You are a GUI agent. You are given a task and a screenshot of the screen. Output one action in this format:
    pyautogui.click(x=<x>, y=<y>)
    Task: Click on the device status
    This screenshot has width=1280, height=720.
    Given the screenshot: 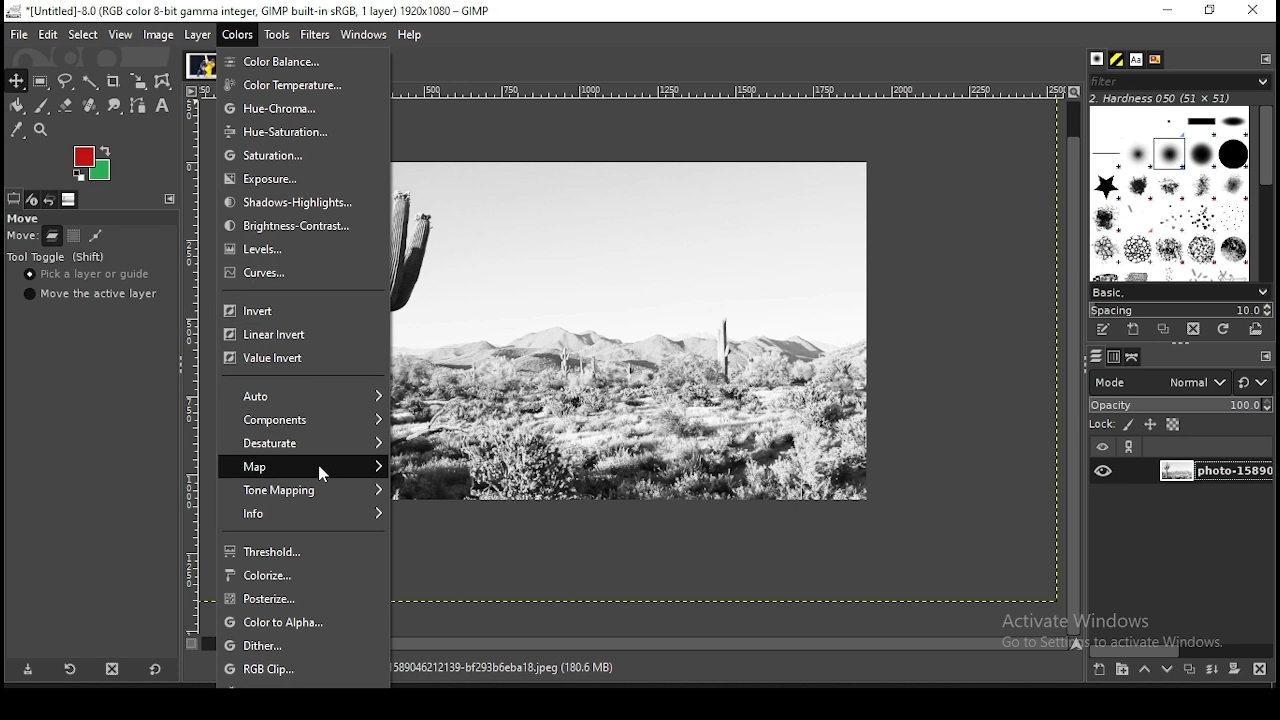 What is the action you would take?
    pyautogui.click(x=34, y=199)
    